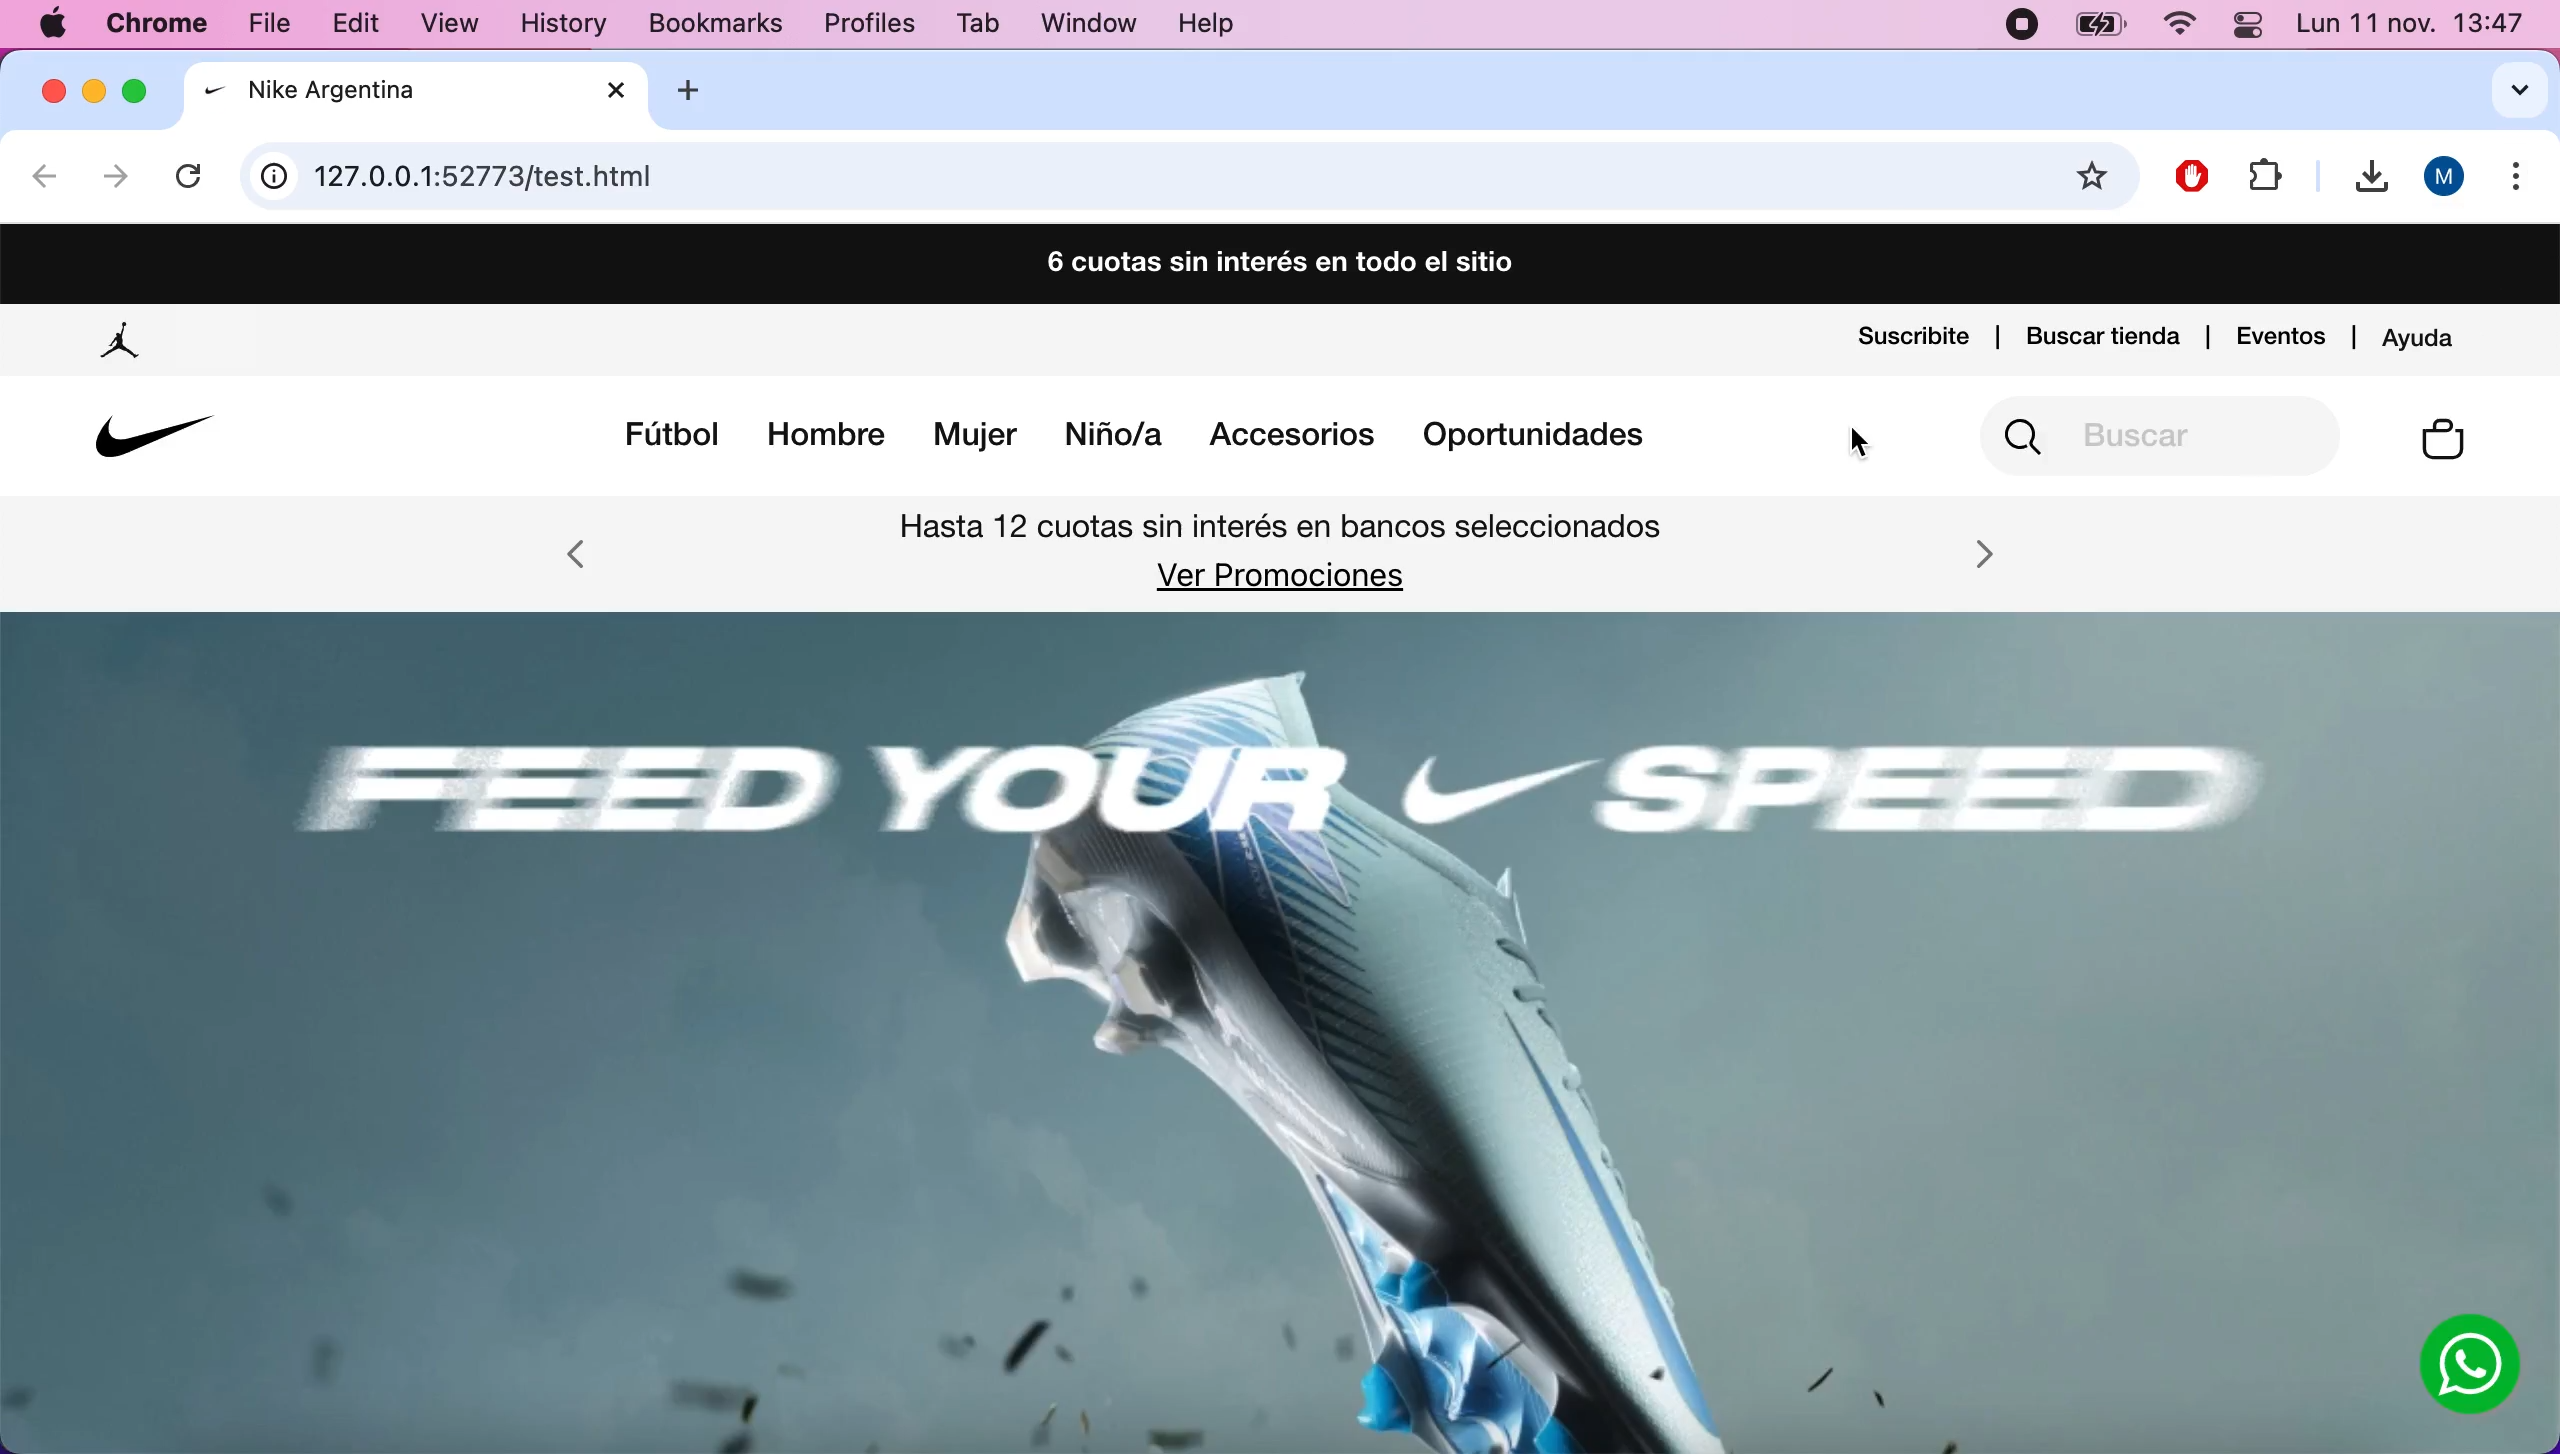 The width and height of the screenshot is (2560, 1454). Describe the element at coordinates (1137, 440) in the screenshot. I see `Website Menu` at that location.